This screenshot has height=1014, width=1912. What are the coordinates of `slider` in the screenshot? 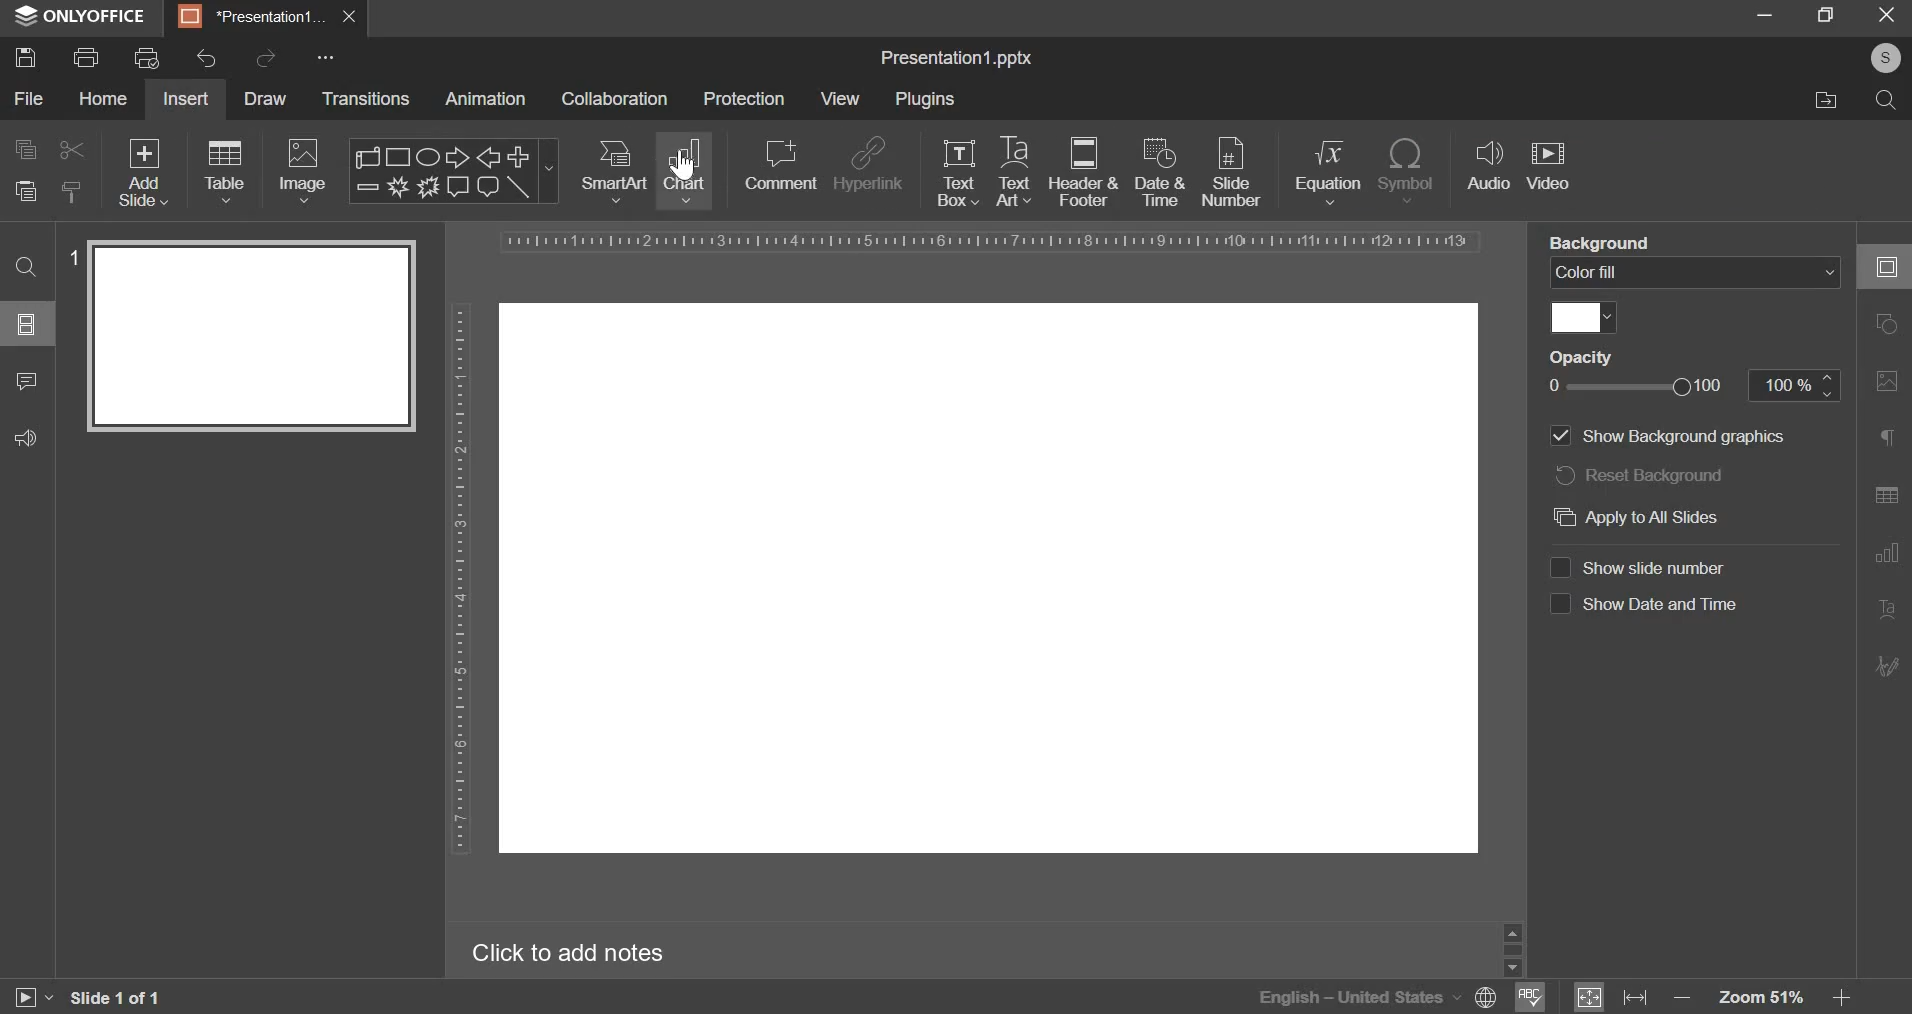 It's located at (1513, 950).